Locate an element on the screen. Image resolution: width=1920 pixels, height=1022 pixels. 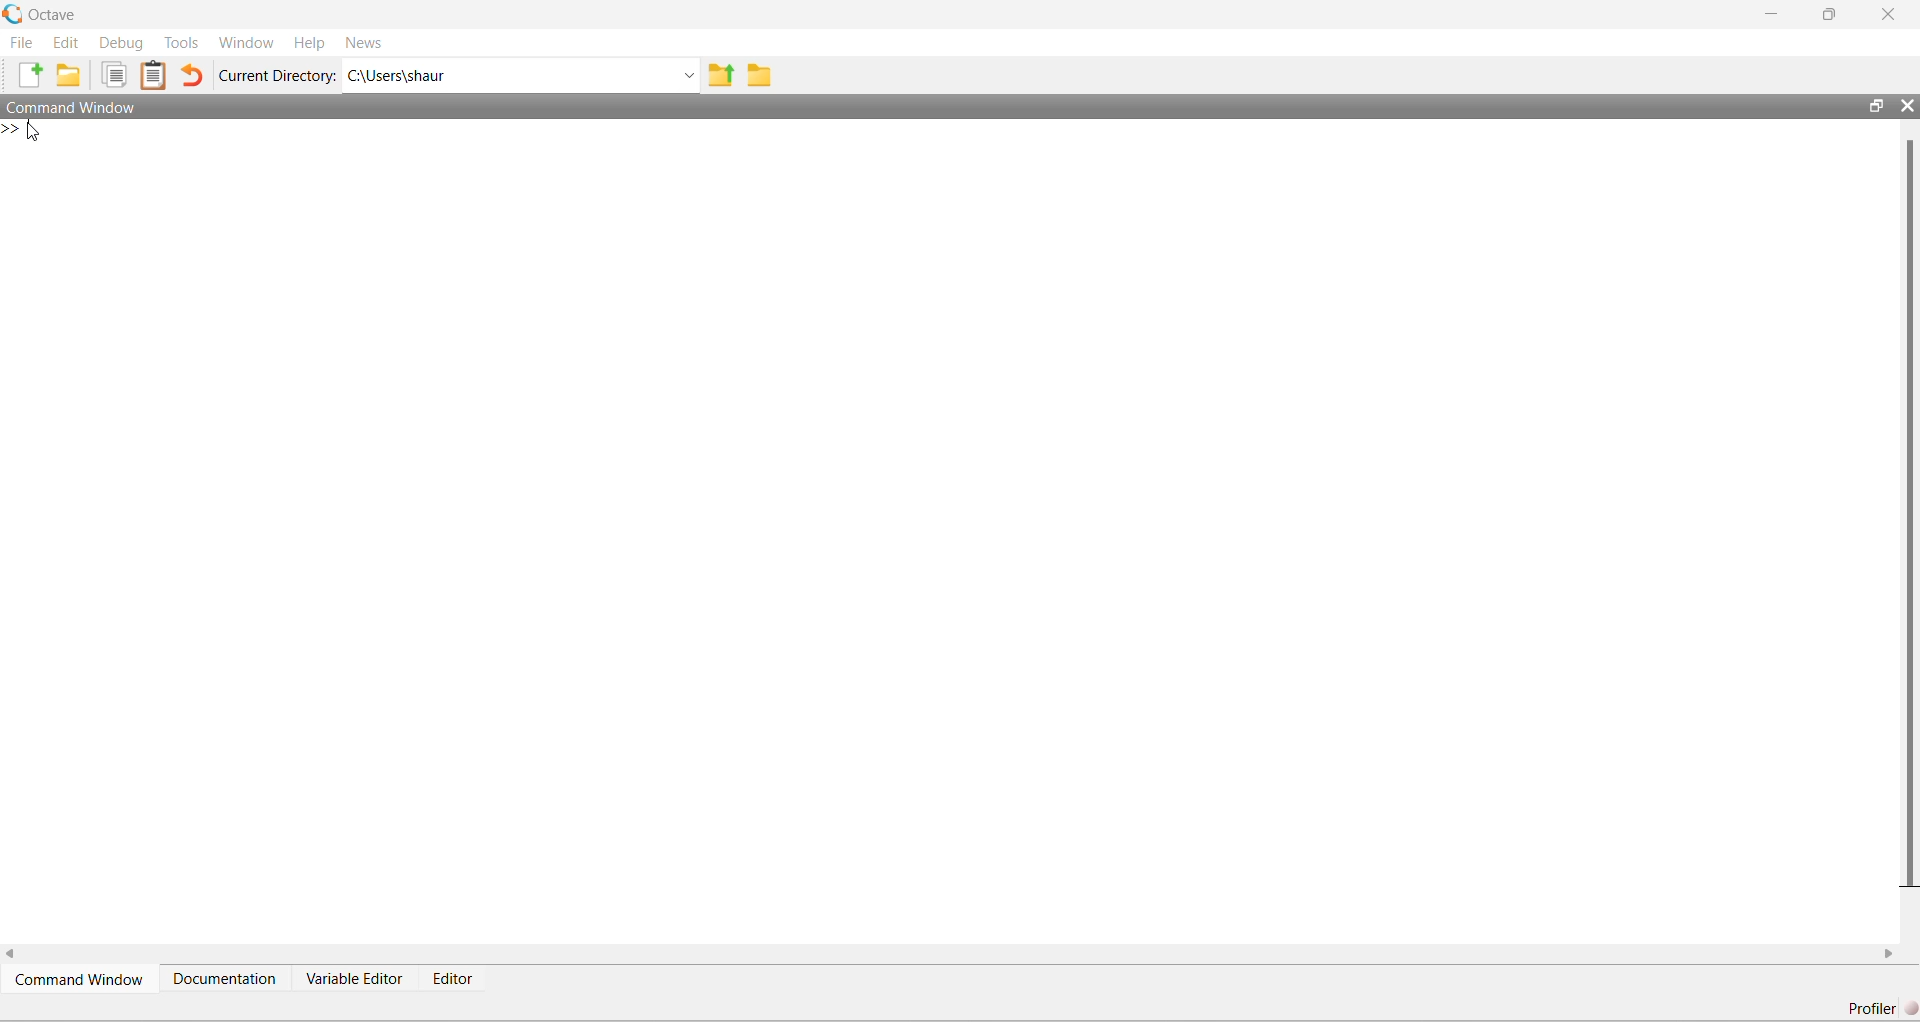
Logo is located at coordinates (13, 13).